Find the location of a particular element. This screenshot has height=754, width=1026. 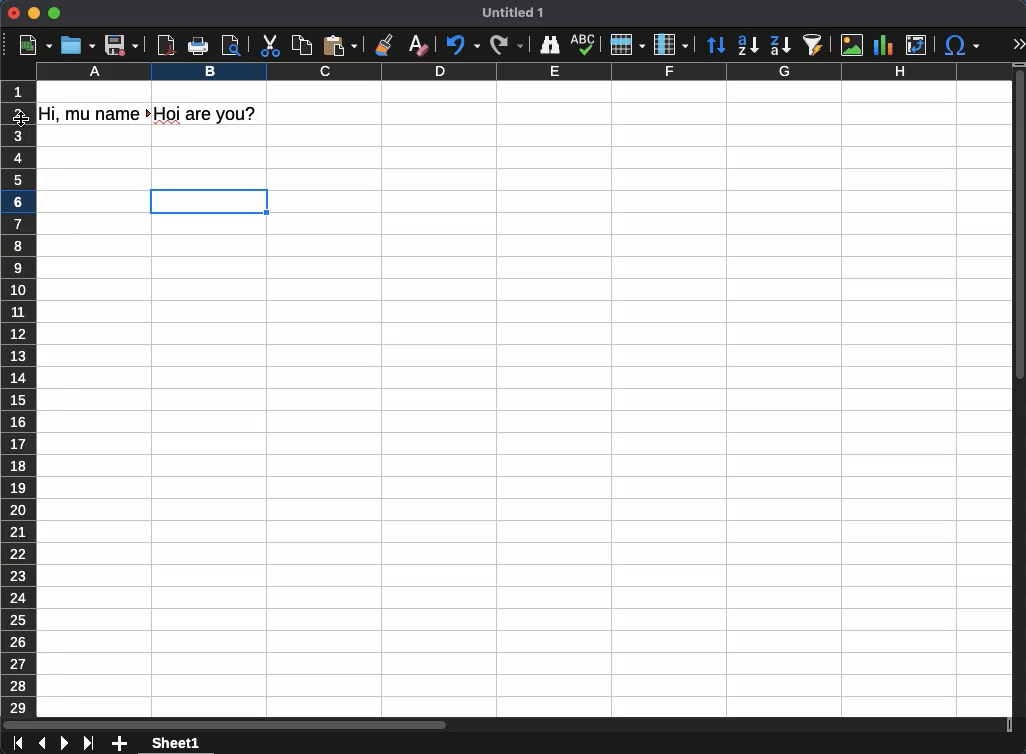

save is located at coordinates (122, 45).